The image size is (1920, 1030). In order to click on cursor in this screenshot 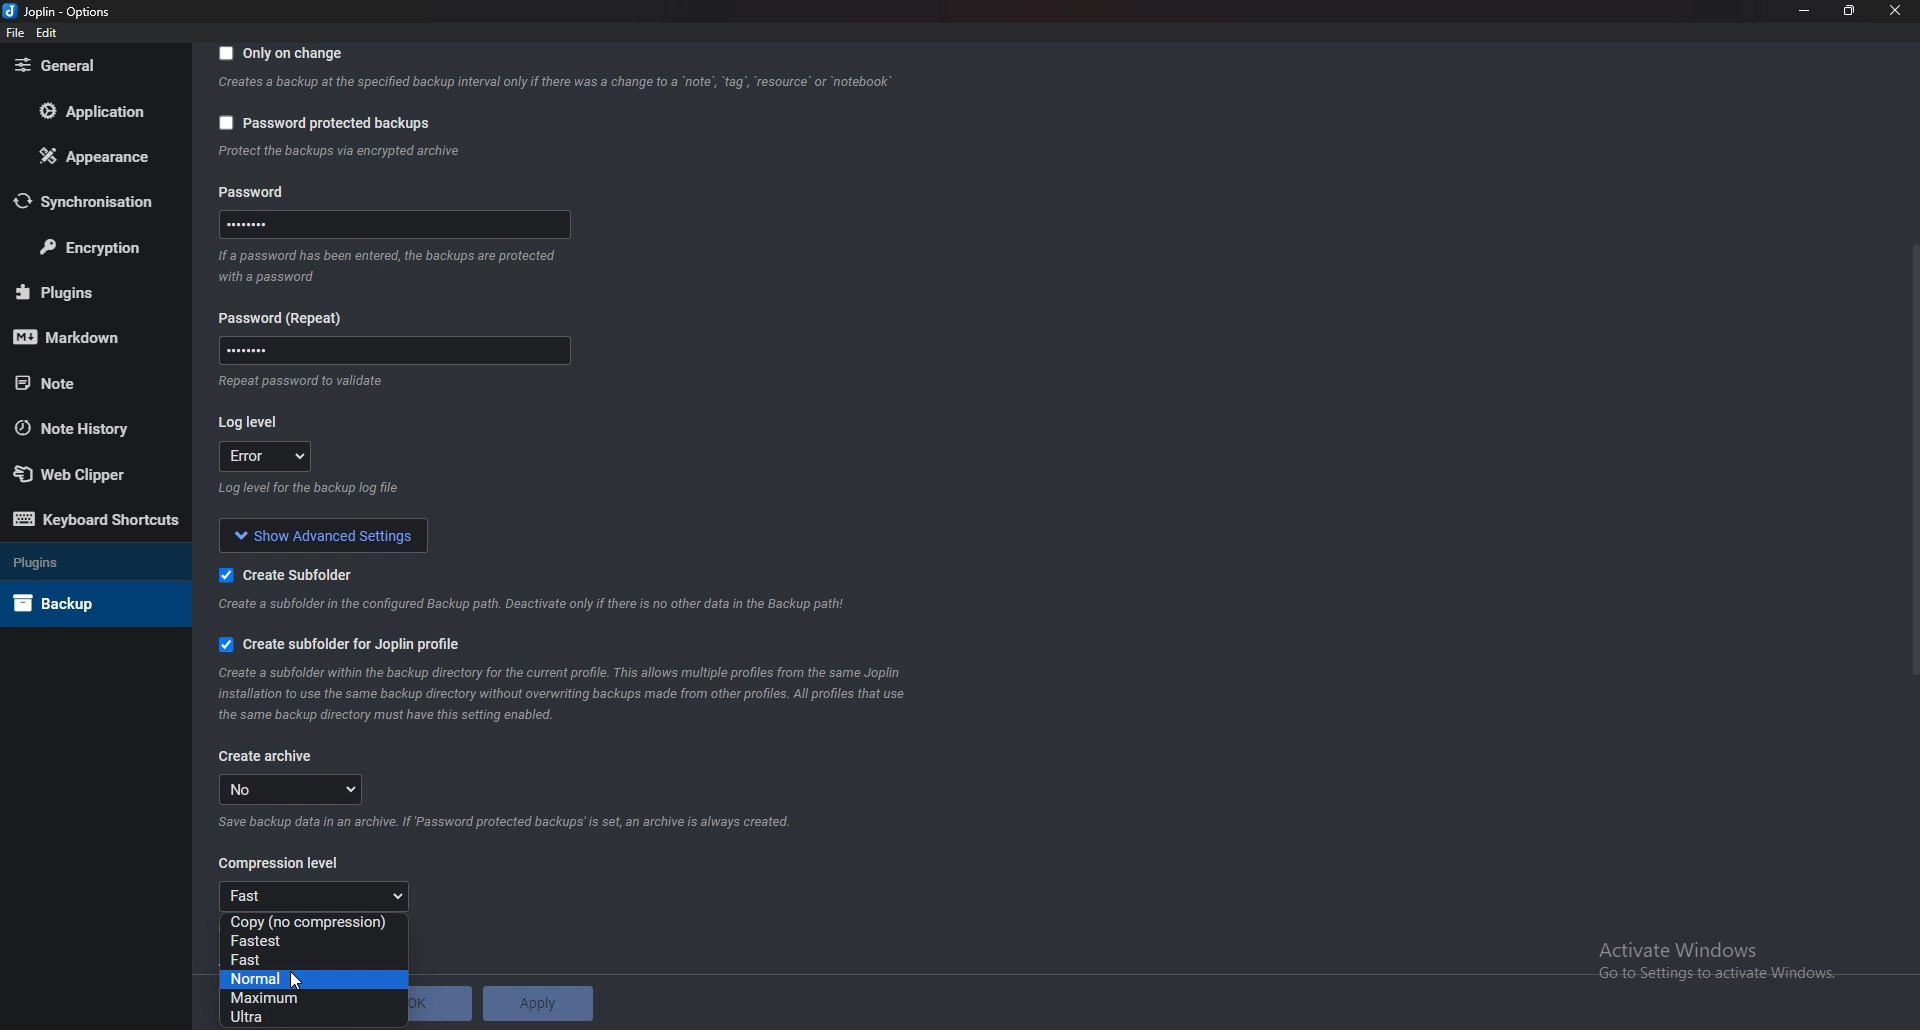, I will do `click(297, 981)`.